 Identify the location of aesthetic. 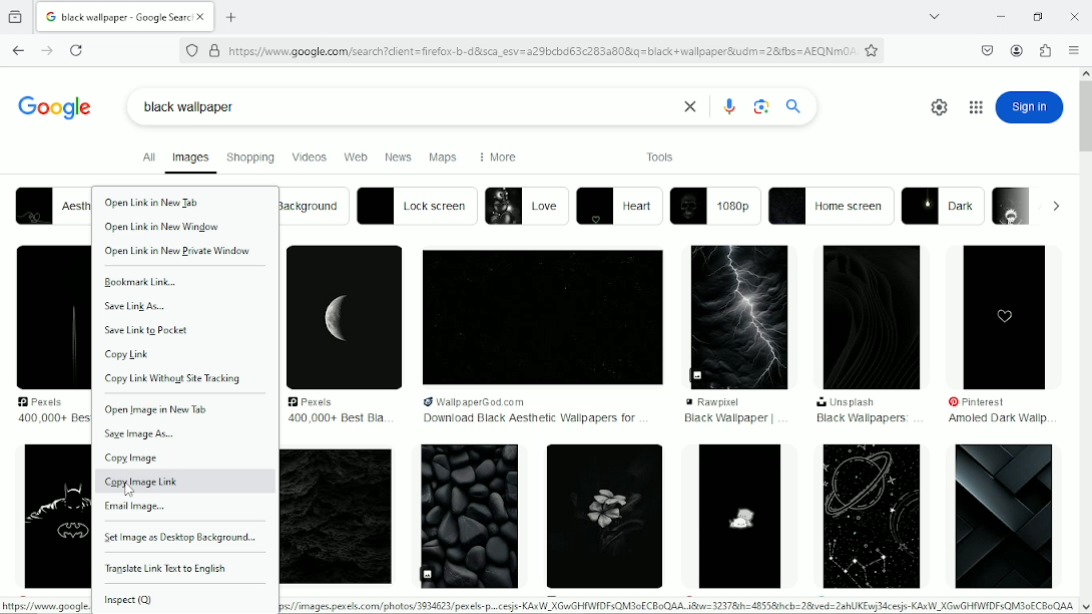
(52, 205).